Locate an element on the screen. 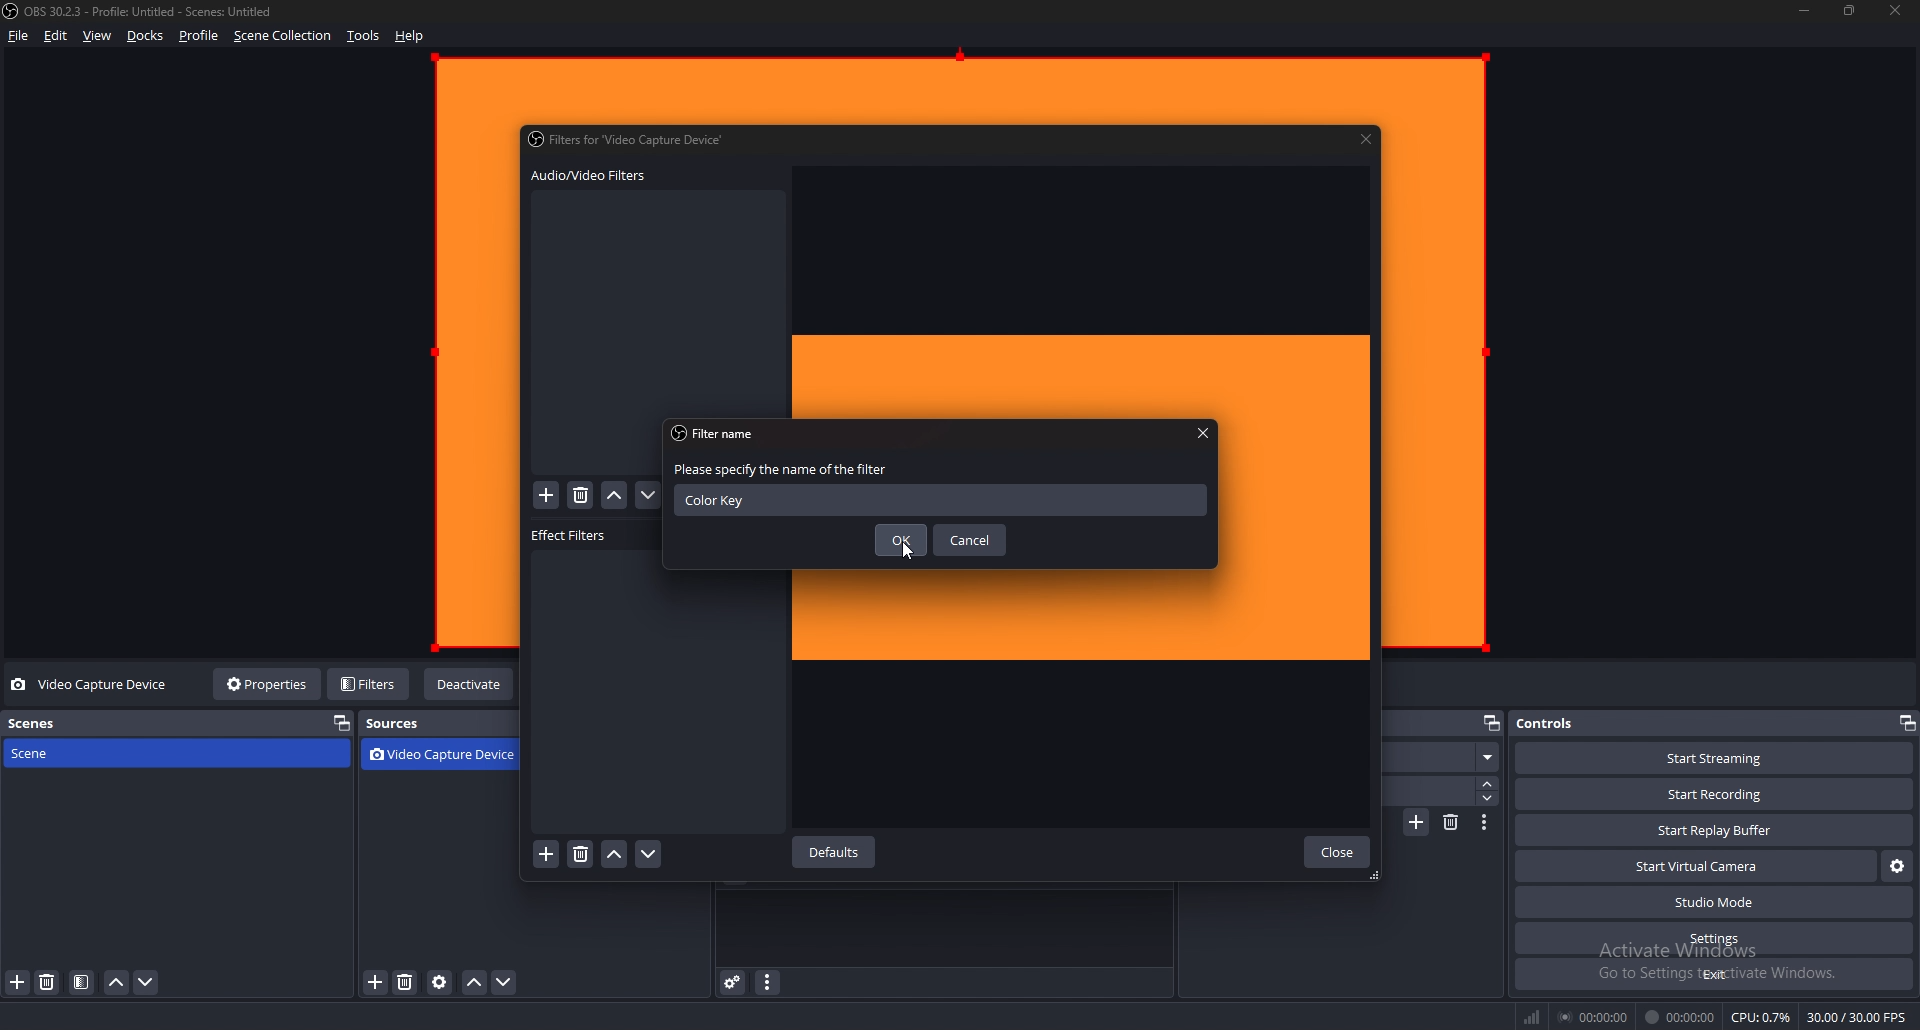  properties is located at coordinates (270, 683).